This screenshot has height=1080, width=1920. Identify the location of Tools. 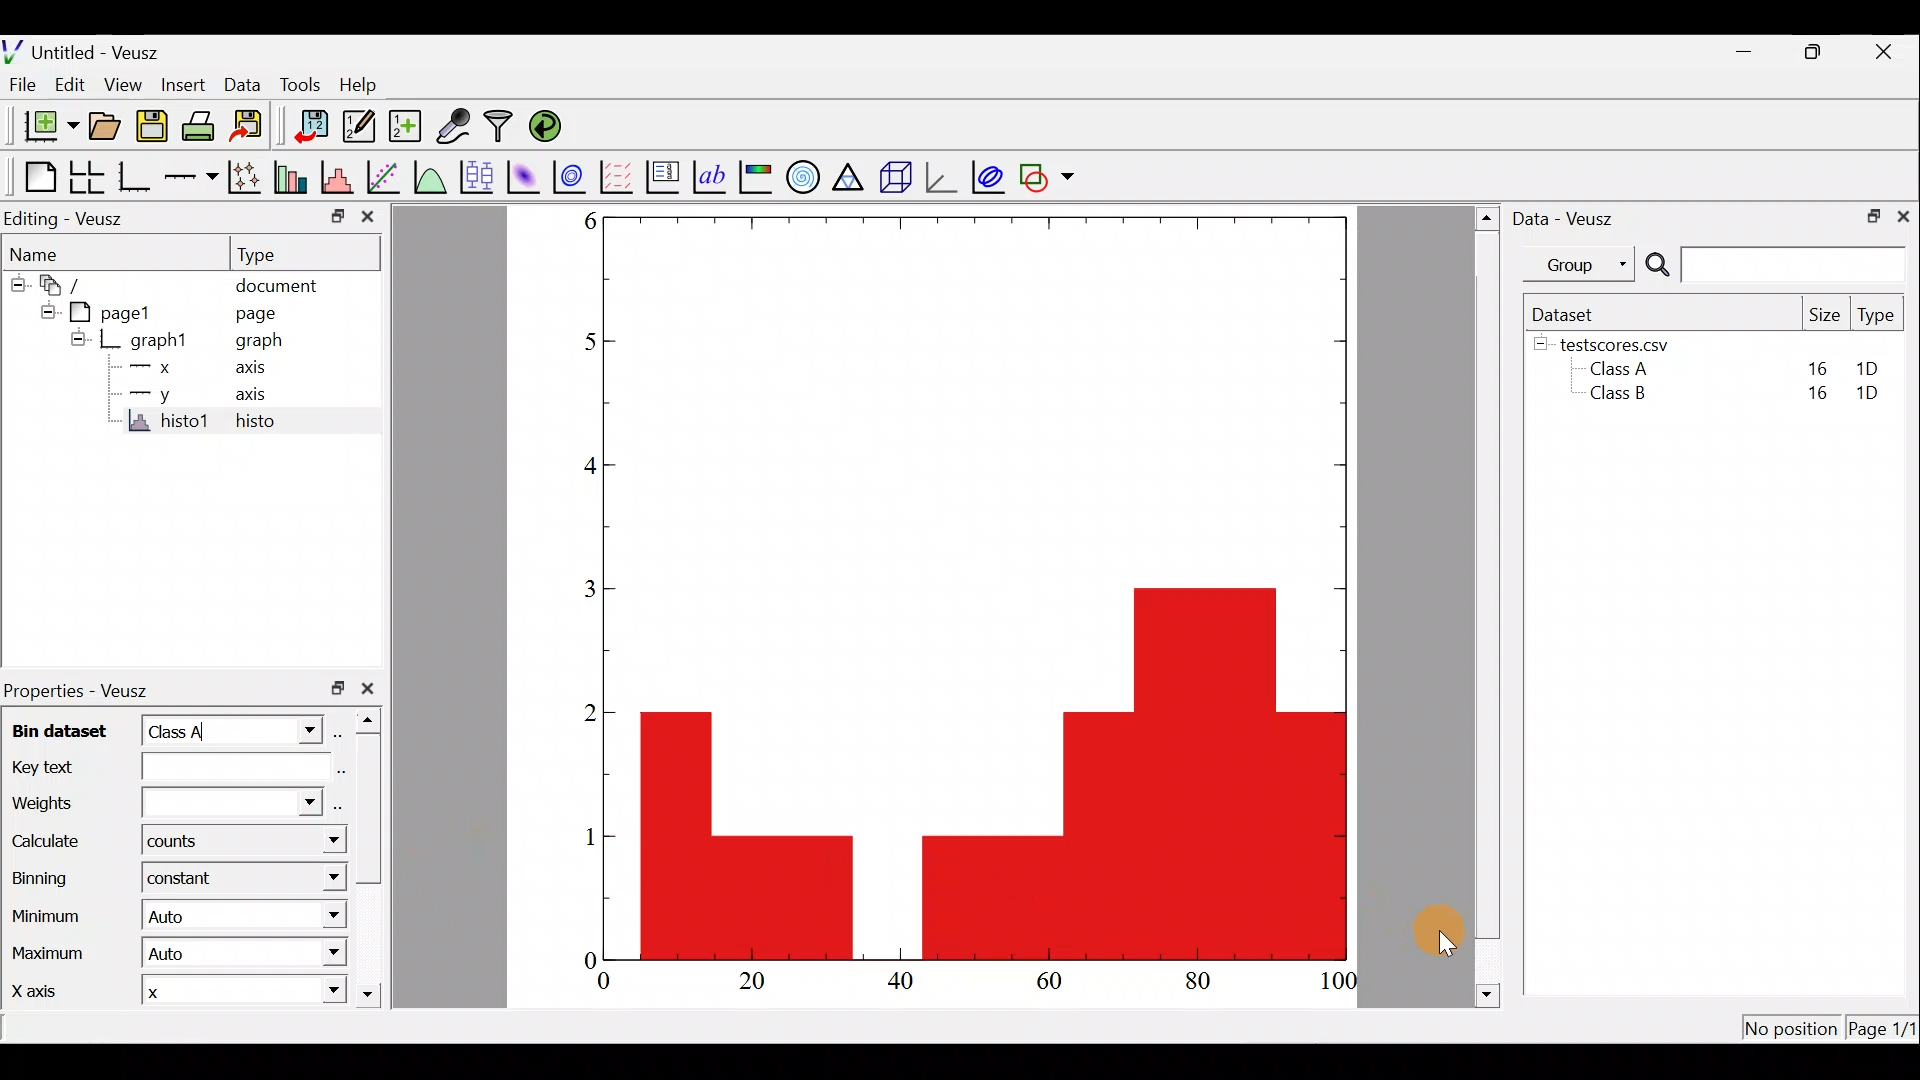
(298, 86).